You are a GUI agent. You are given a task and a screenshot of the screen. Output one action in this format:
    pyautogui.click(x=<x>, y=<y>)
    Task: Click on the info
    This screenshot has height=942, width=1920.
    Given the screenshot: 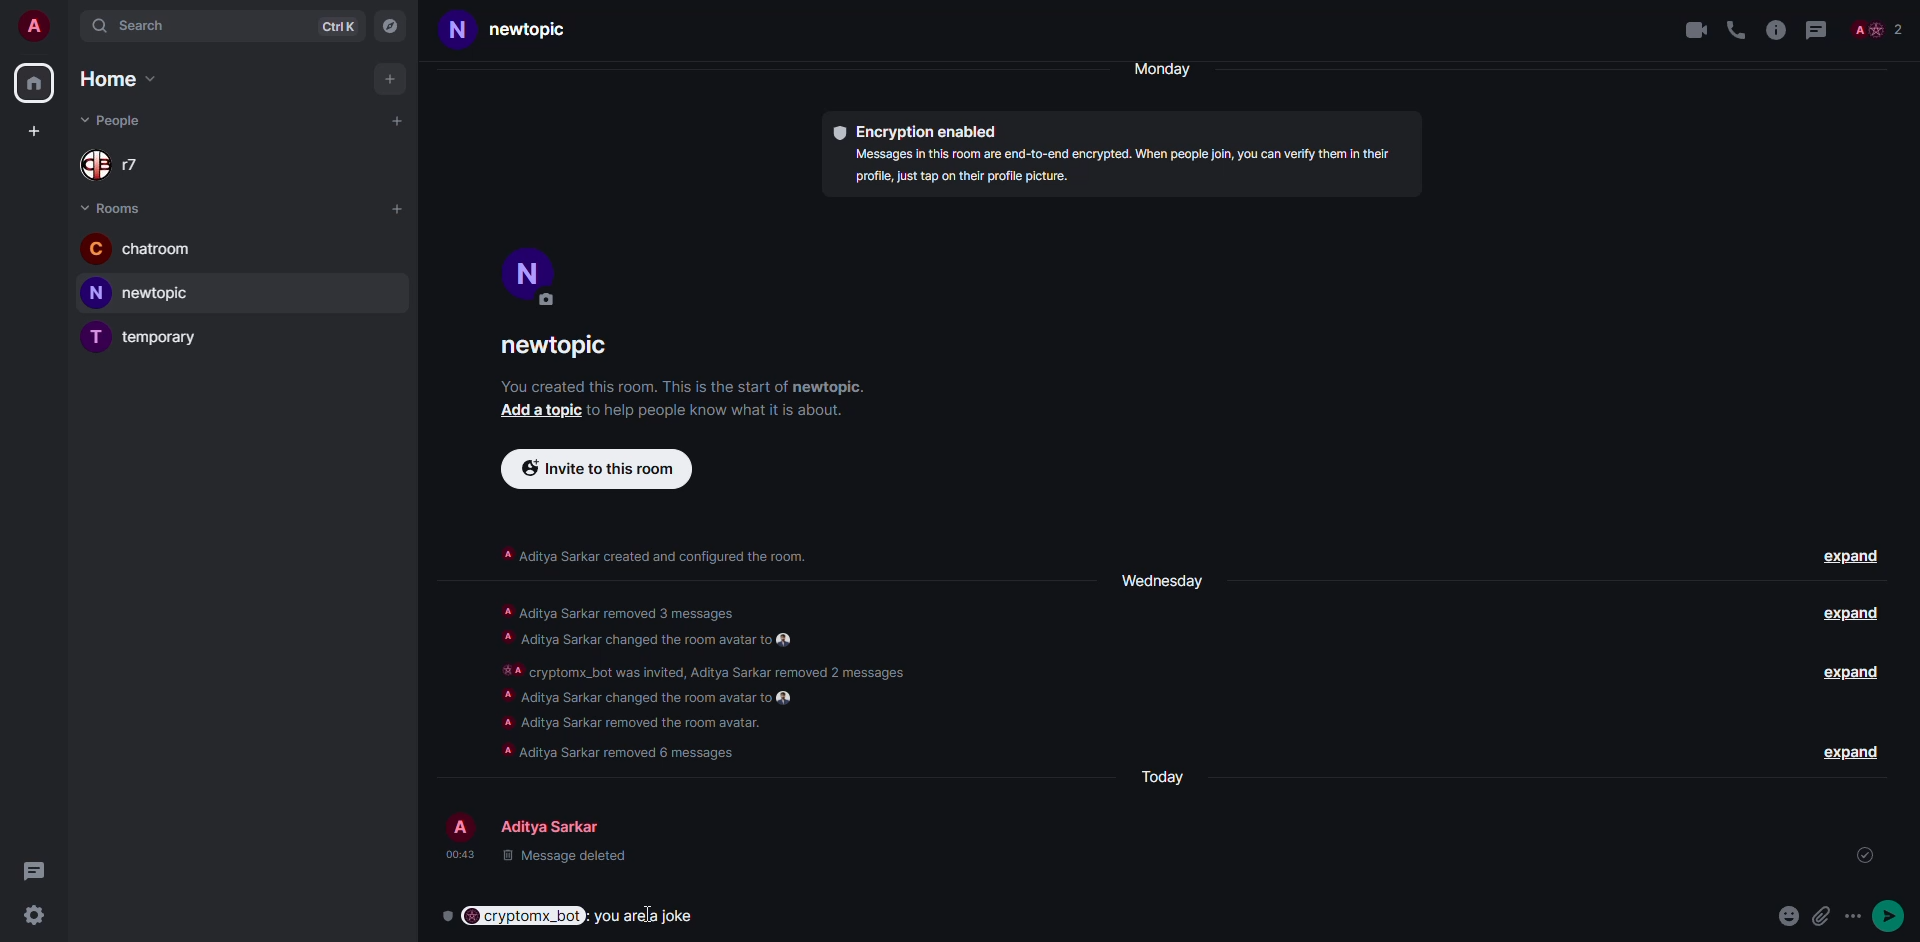 What is the action you would take?
    pyautogui.click(x=710, y=409)
    